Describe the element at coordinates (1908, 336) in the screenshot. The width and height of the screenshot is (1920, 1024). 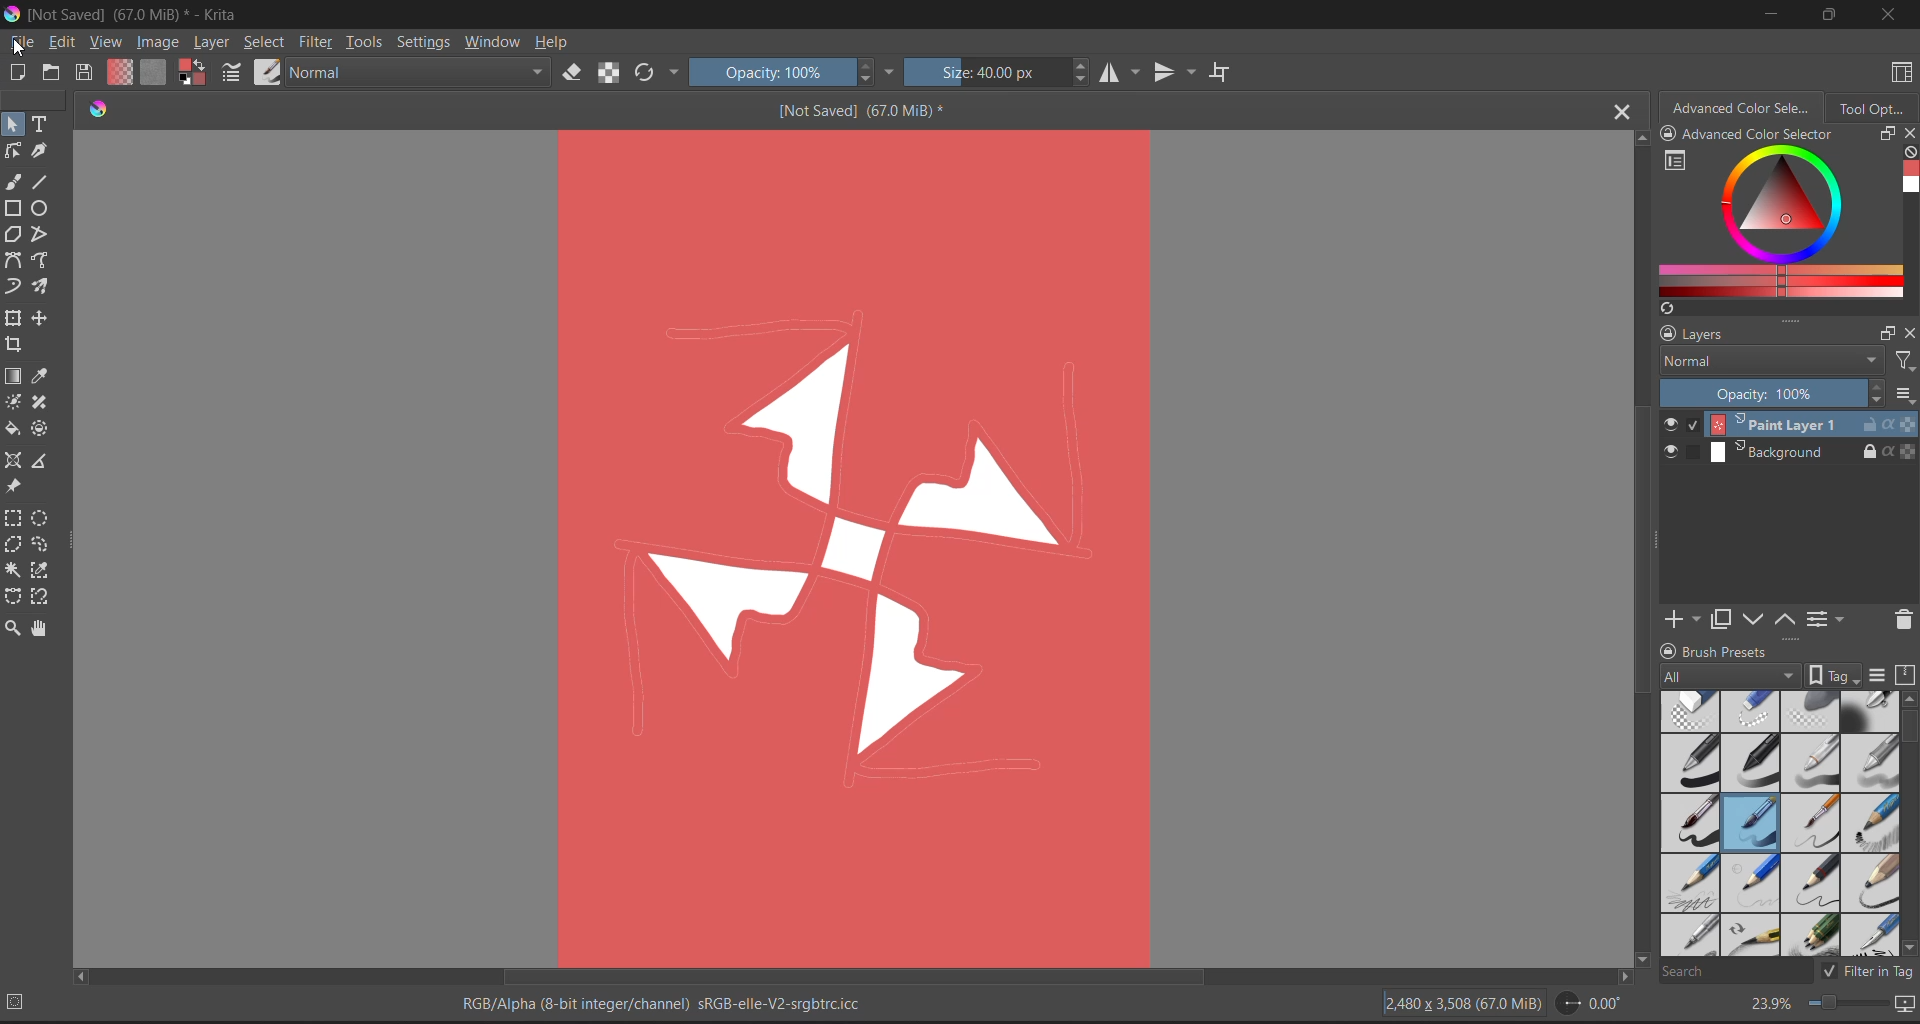
I see `close` at that location.